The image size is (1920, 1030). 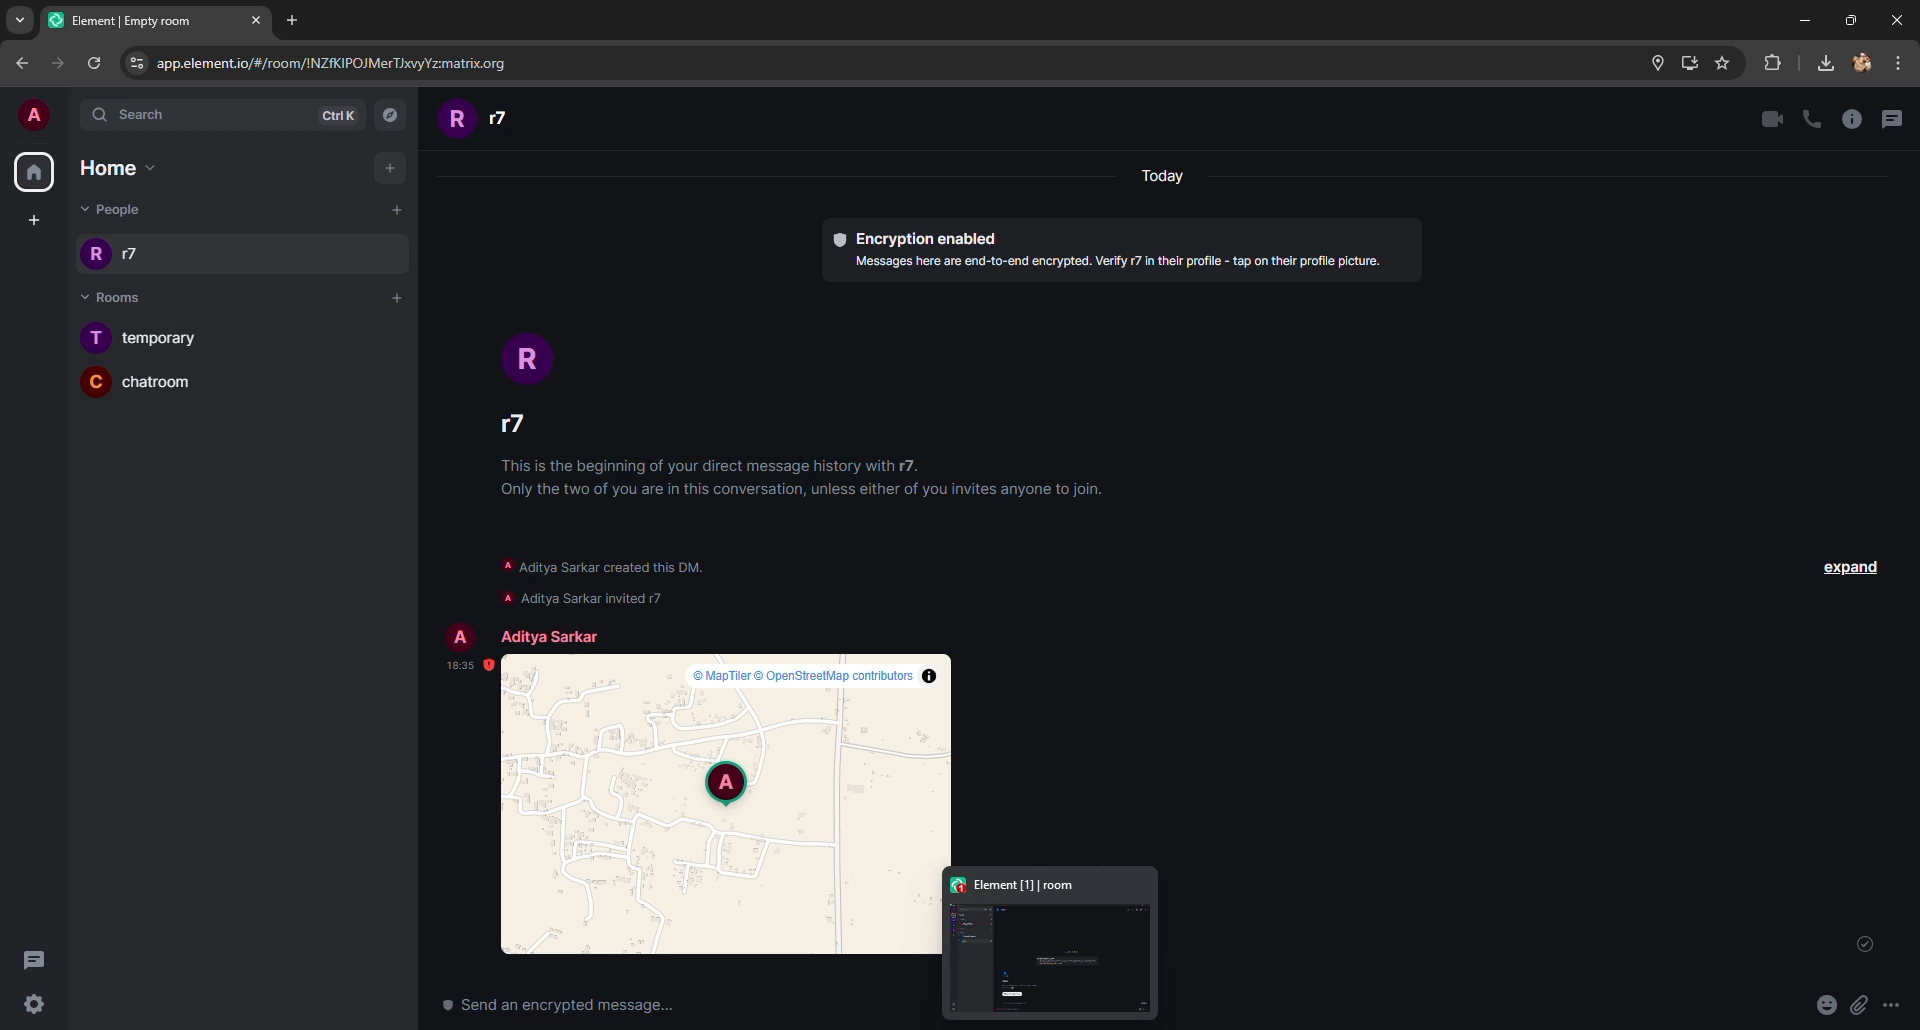 I want to click on threads, so click(x=1894, y=119).